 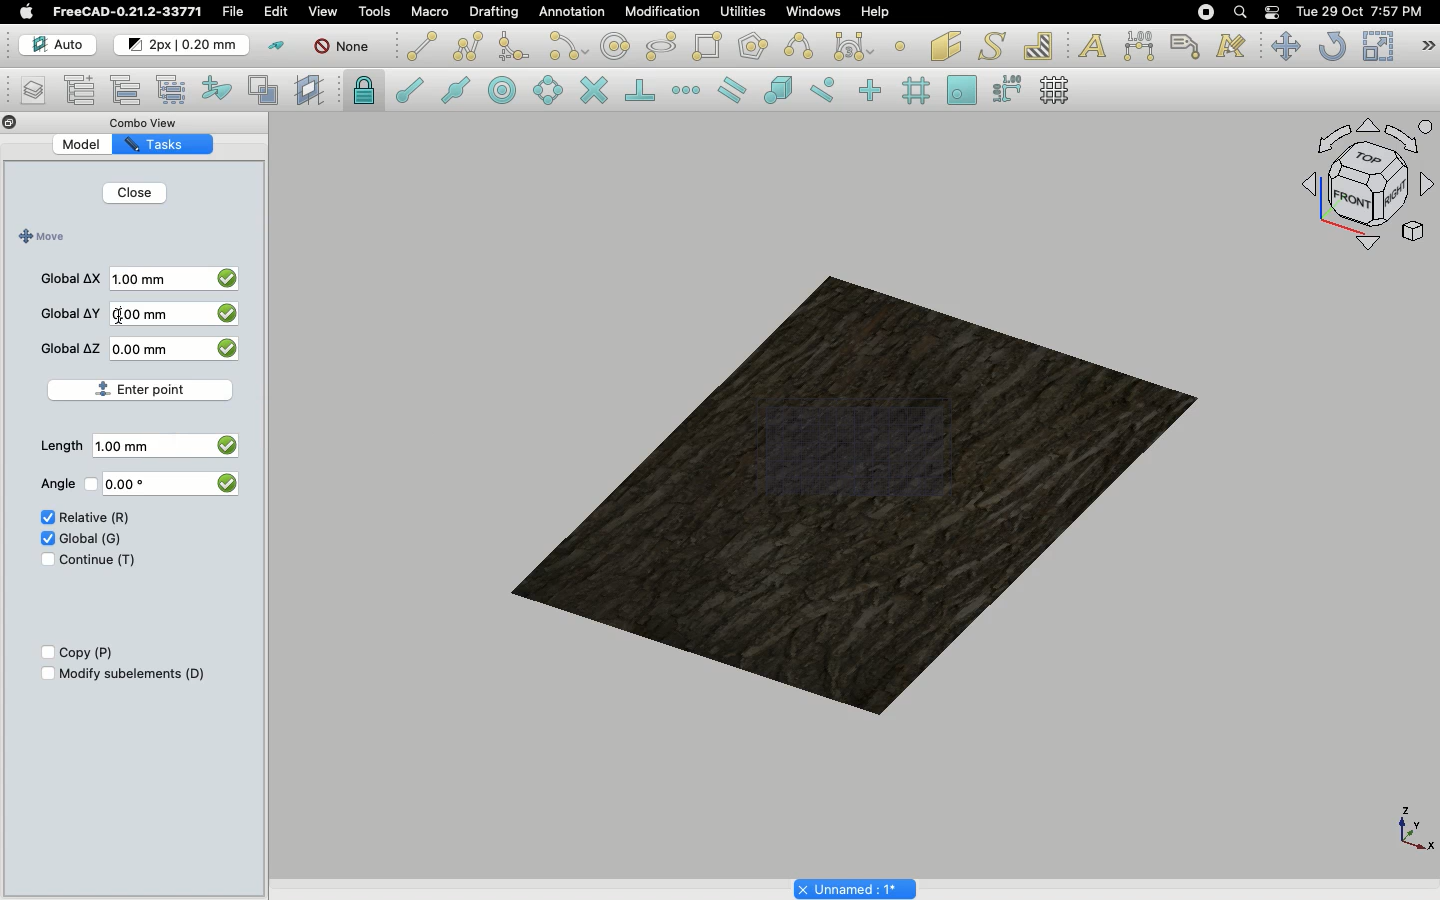 What do you see at coordinates (144, 281) in the screenshot?
I see `1.00` at bounding box center [144, 281].